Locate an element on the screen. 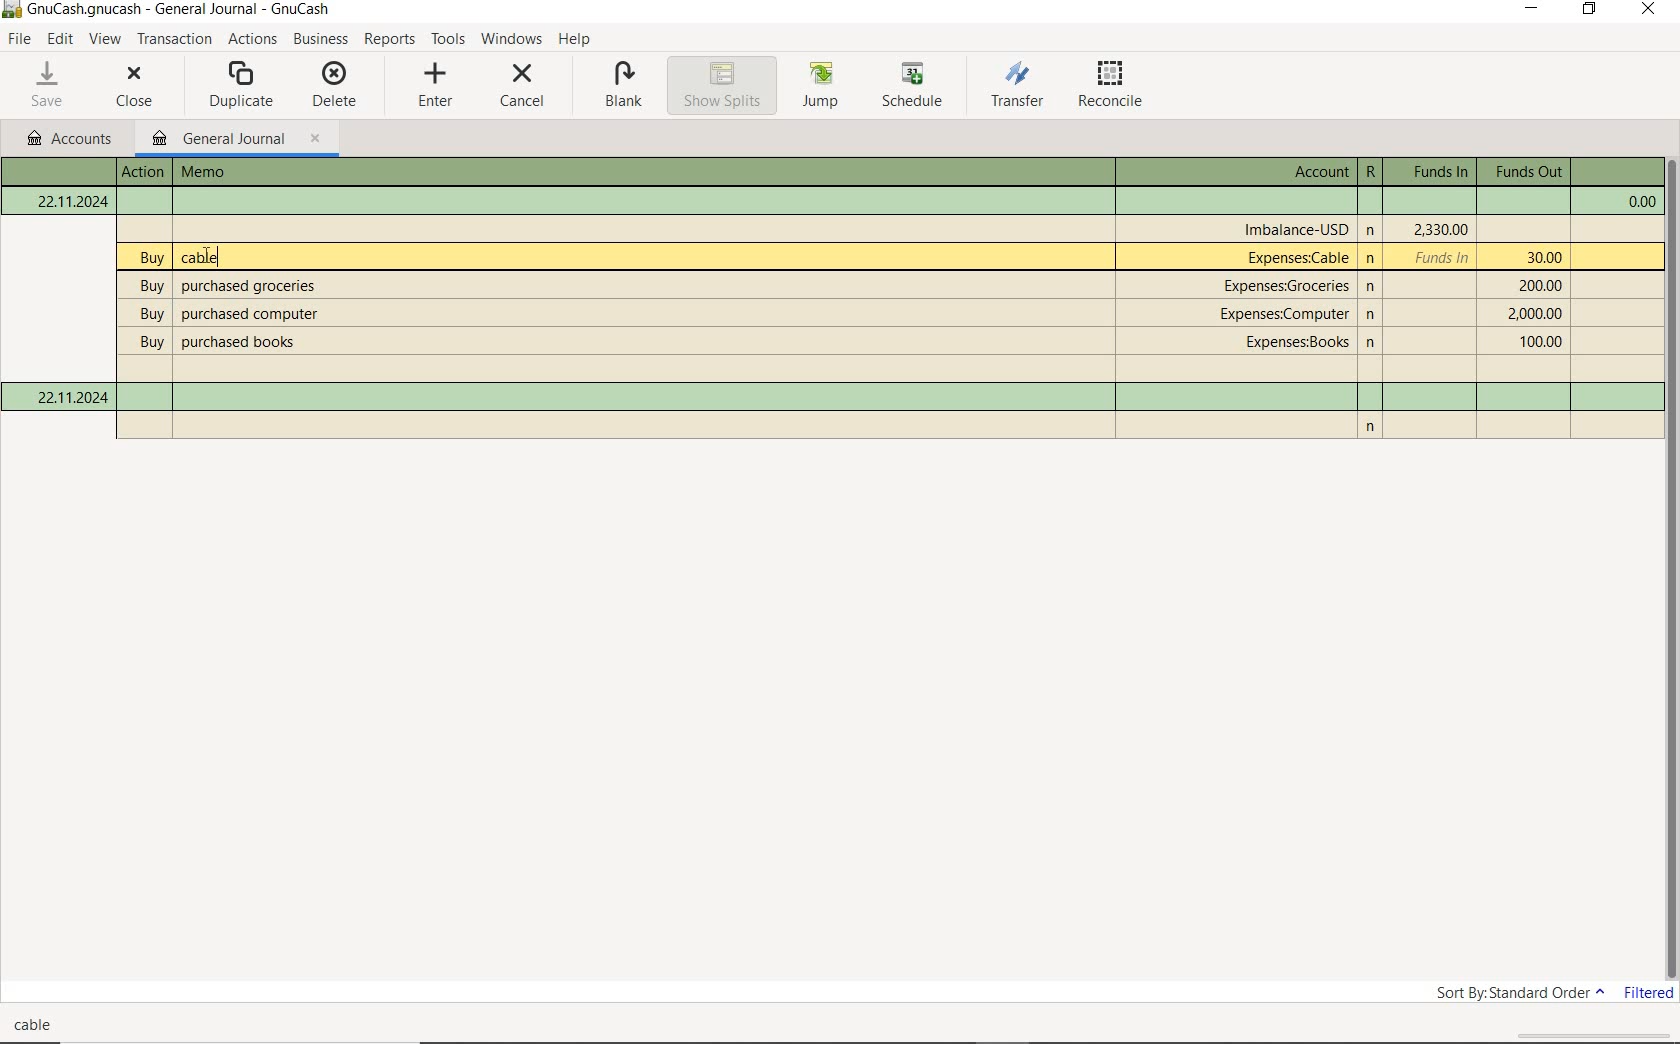  Text is located at coordinates (144, 172).